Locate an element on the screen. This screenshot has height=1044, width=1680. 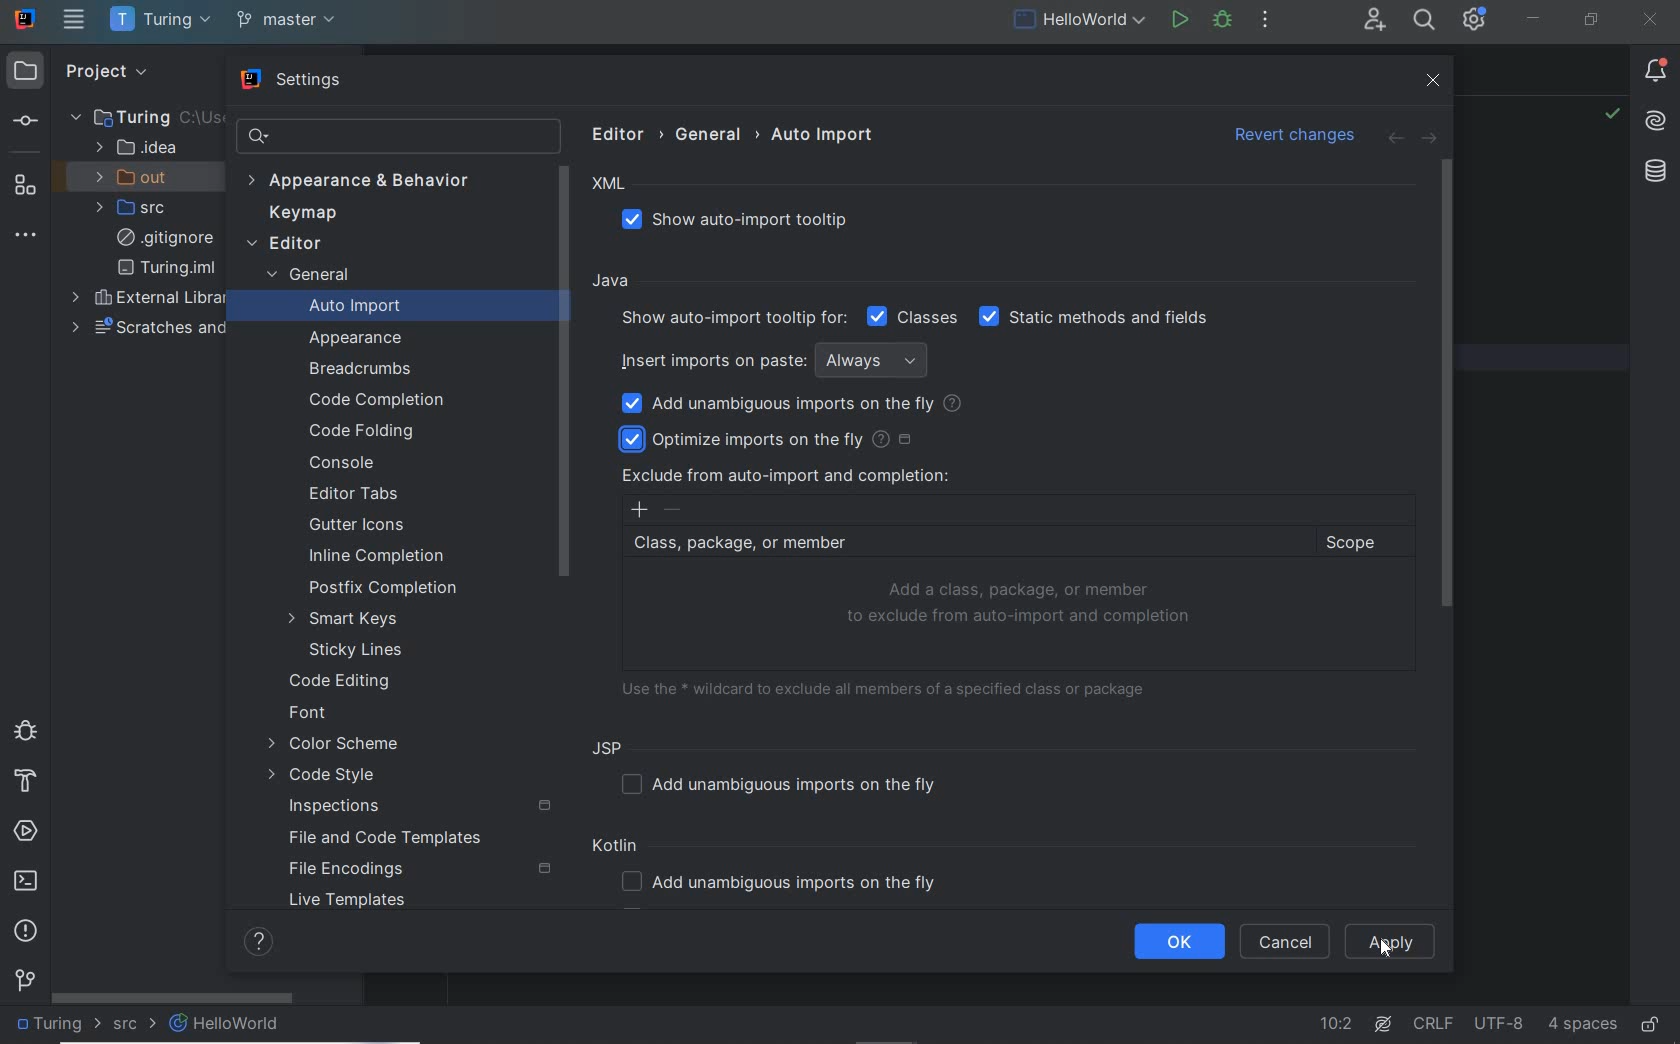
CODE STYLE is located at coordinates (328, 777).